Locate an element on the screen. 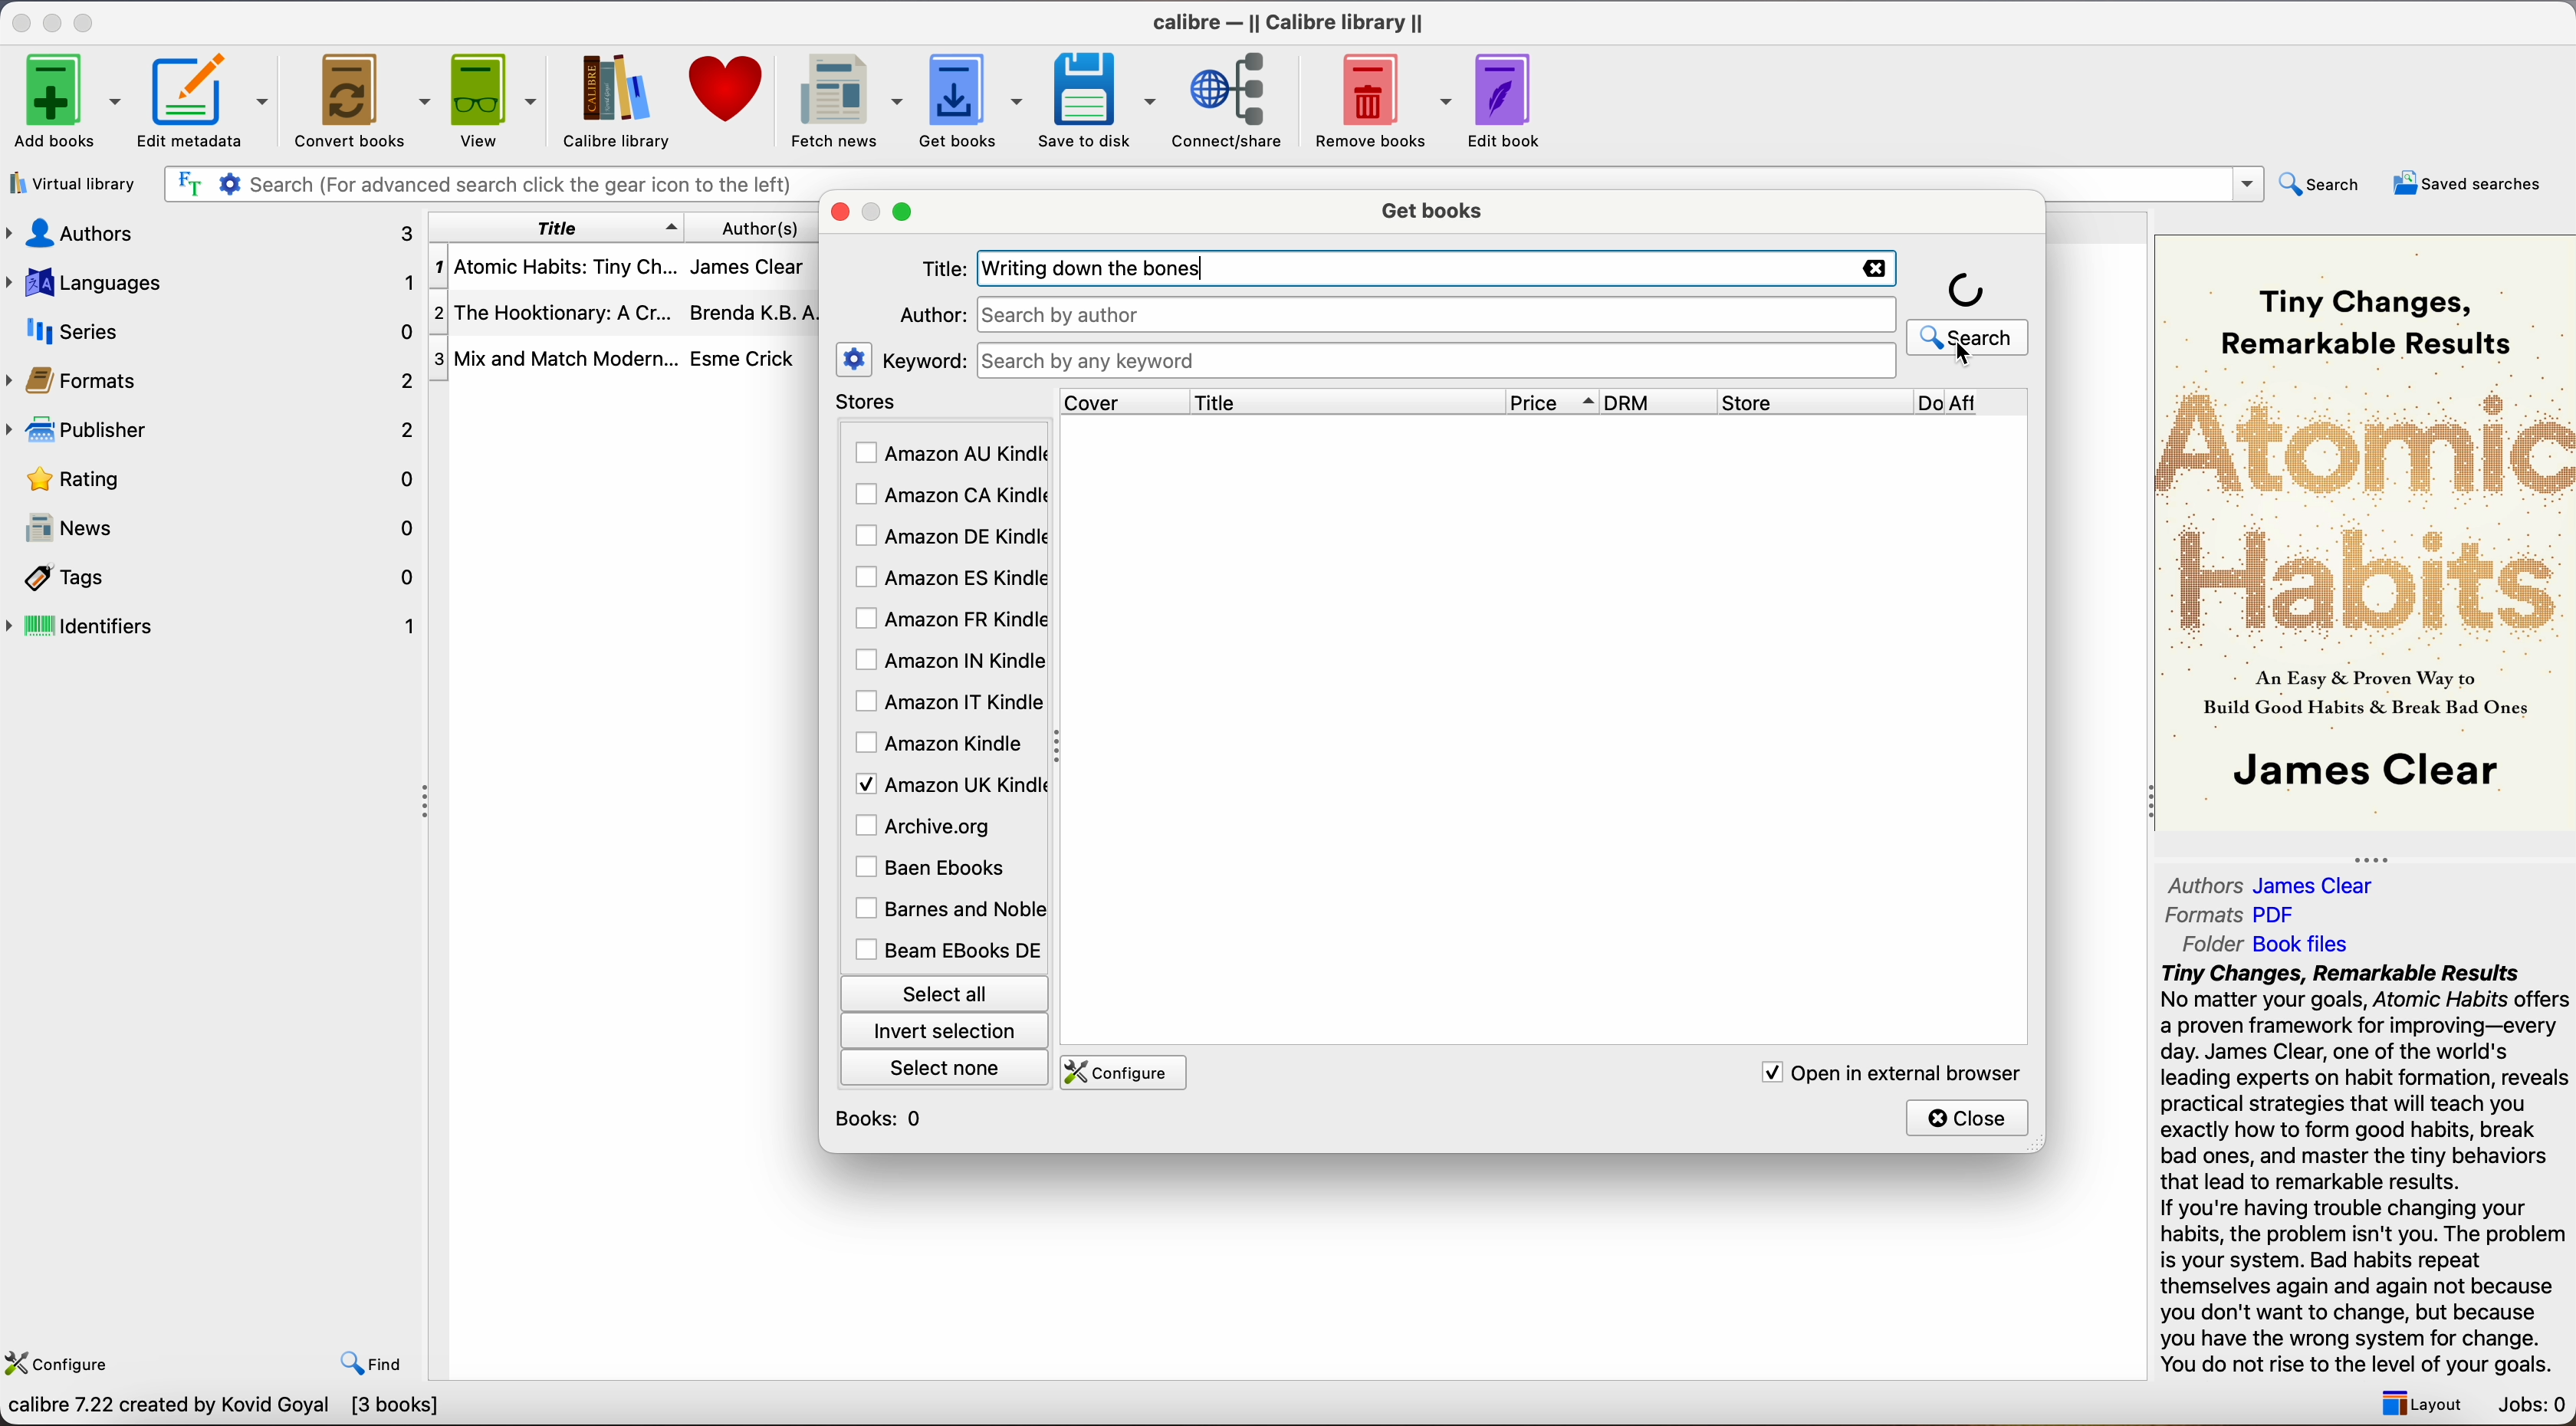 This screenshot has width=2576, height=1426. title is located at coordinates (1346, 401).